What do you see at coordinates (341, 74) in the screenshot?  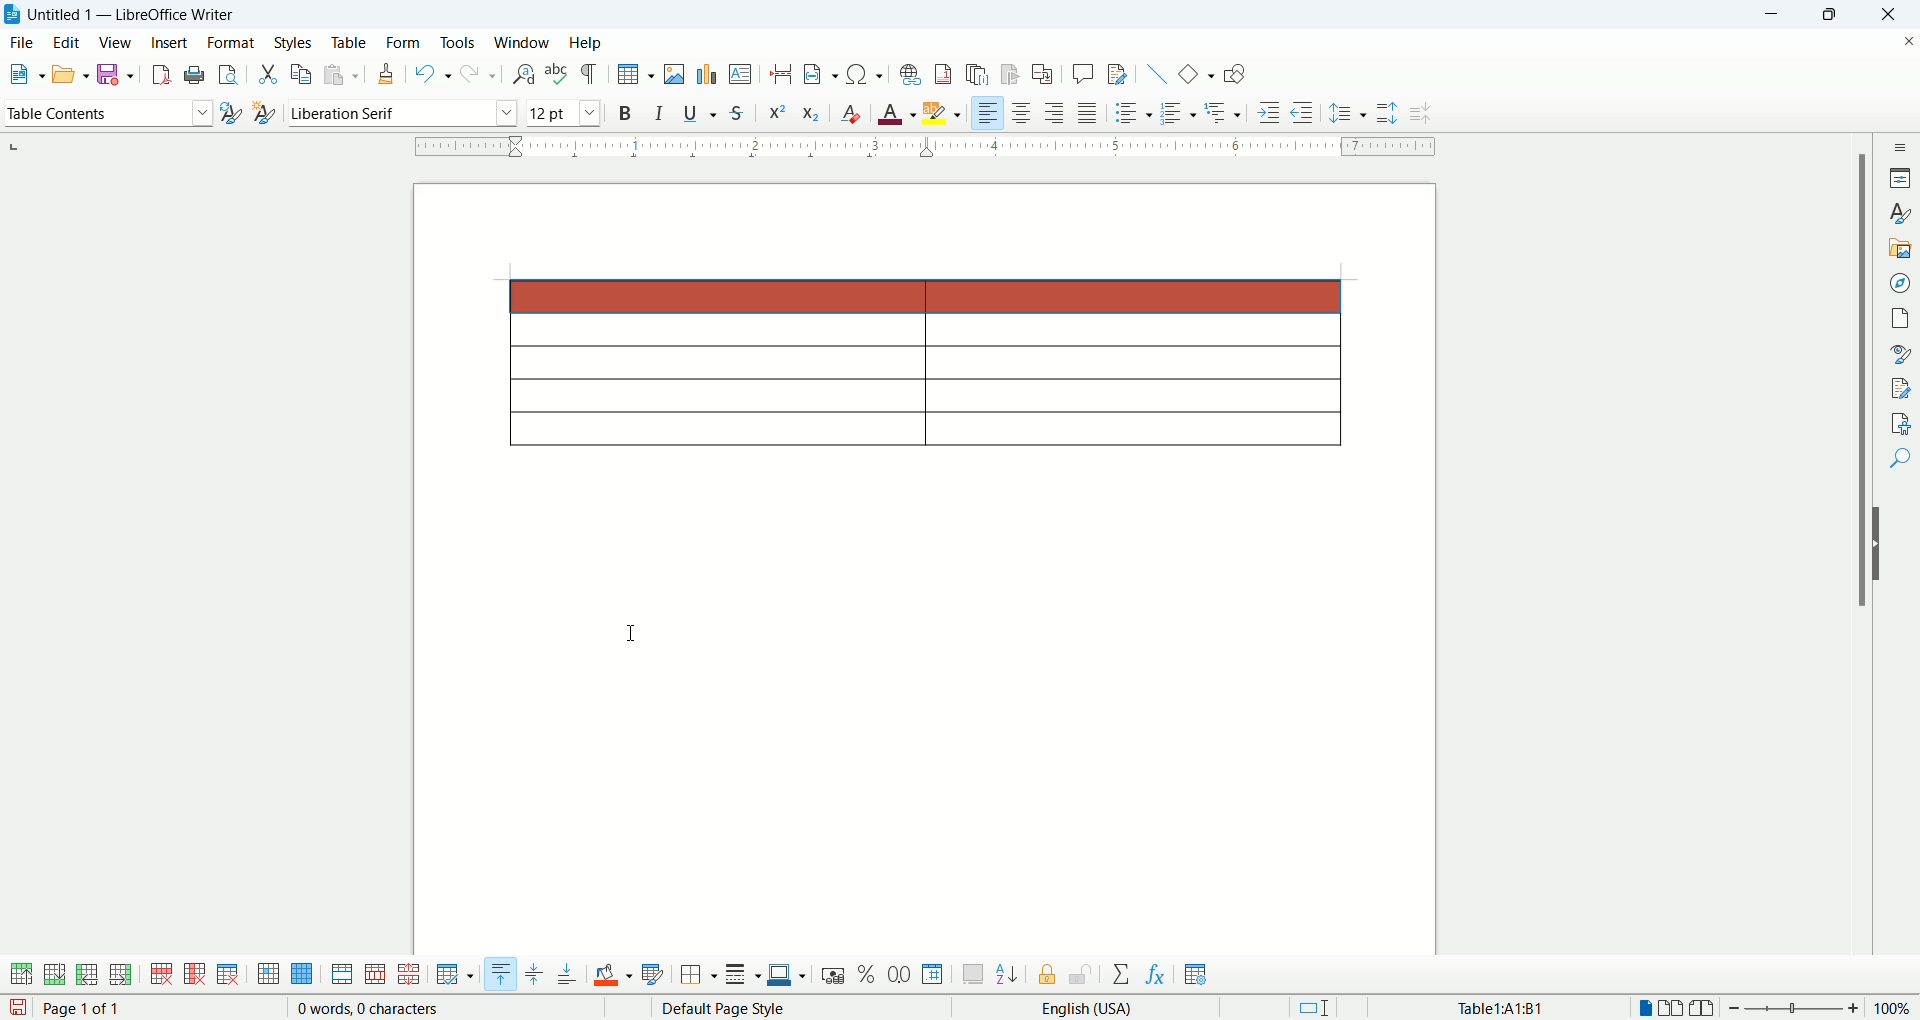 I see `paste` at bounding box center [341, 74].